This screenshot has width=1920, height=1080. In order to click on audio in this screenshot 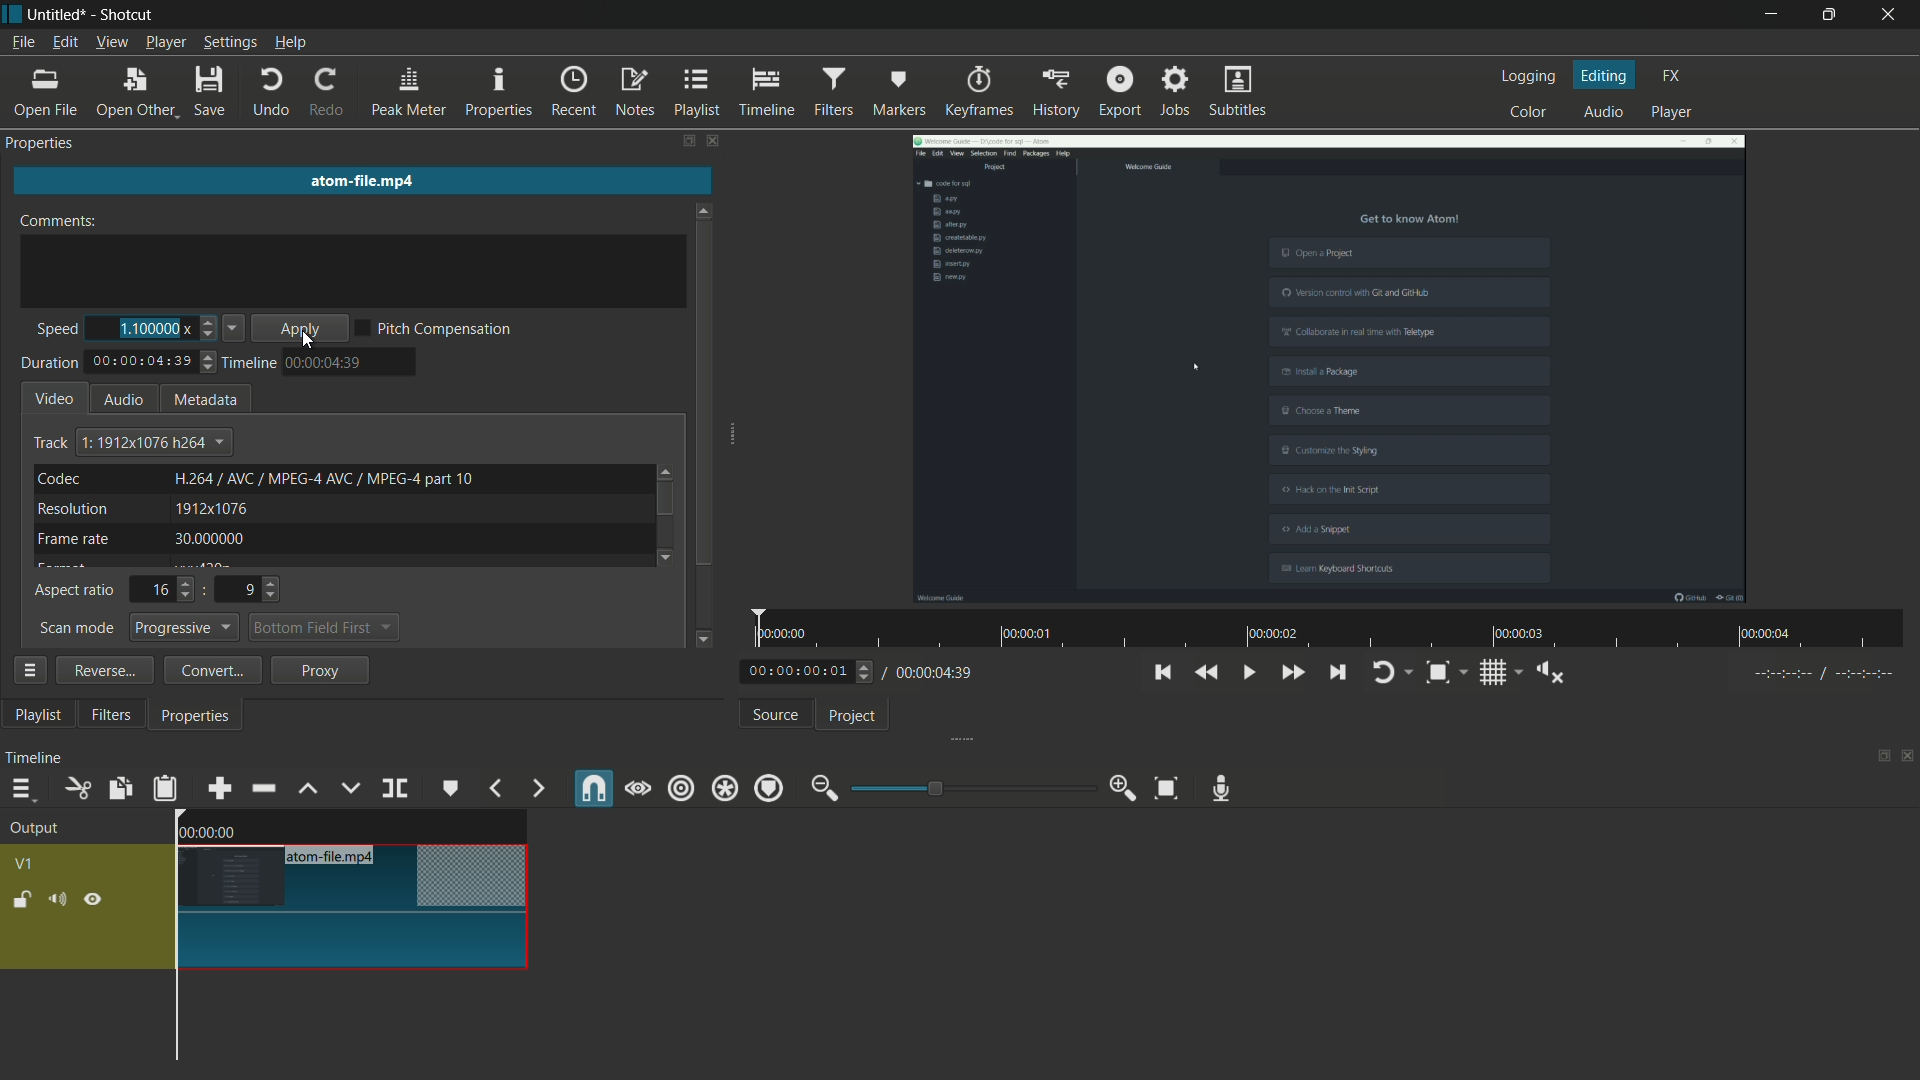, I will do `click(123, 399)`.